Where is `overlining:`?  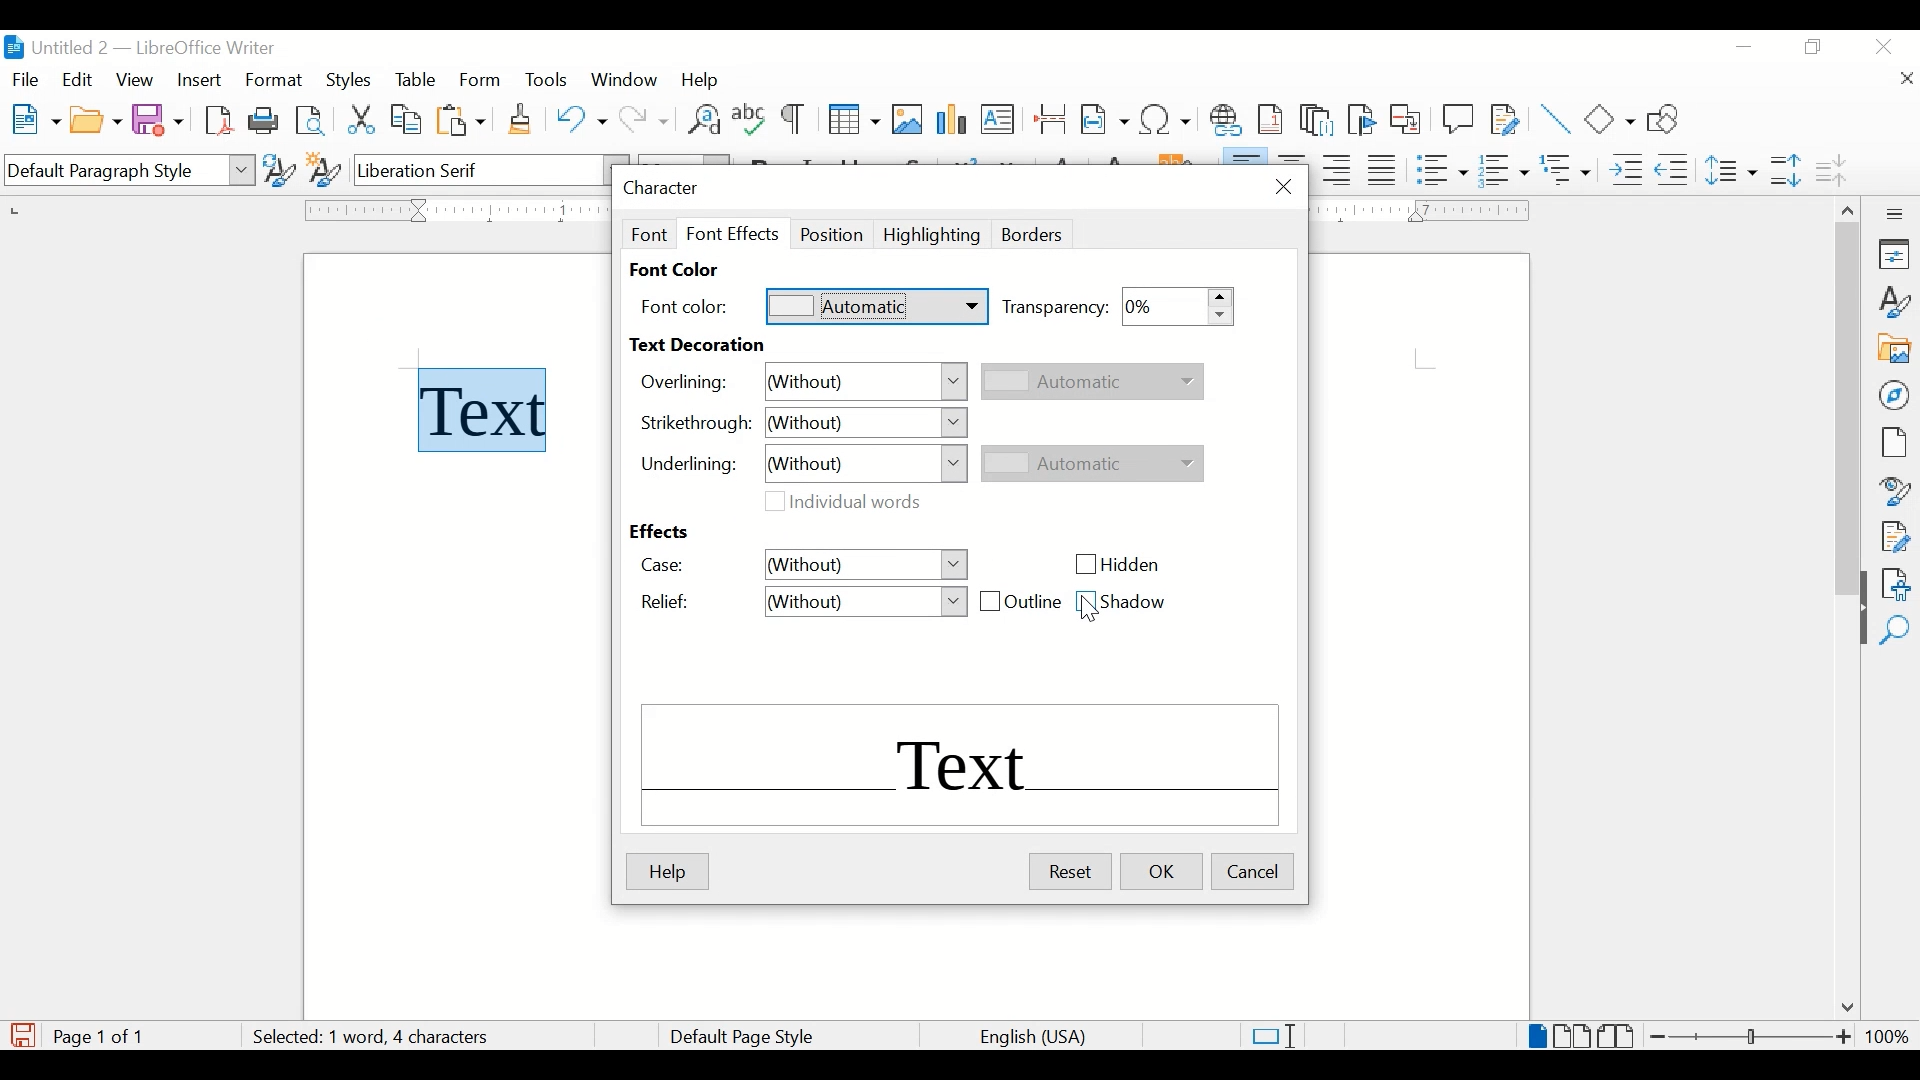 overlining: is located at coordinates (687, 385).